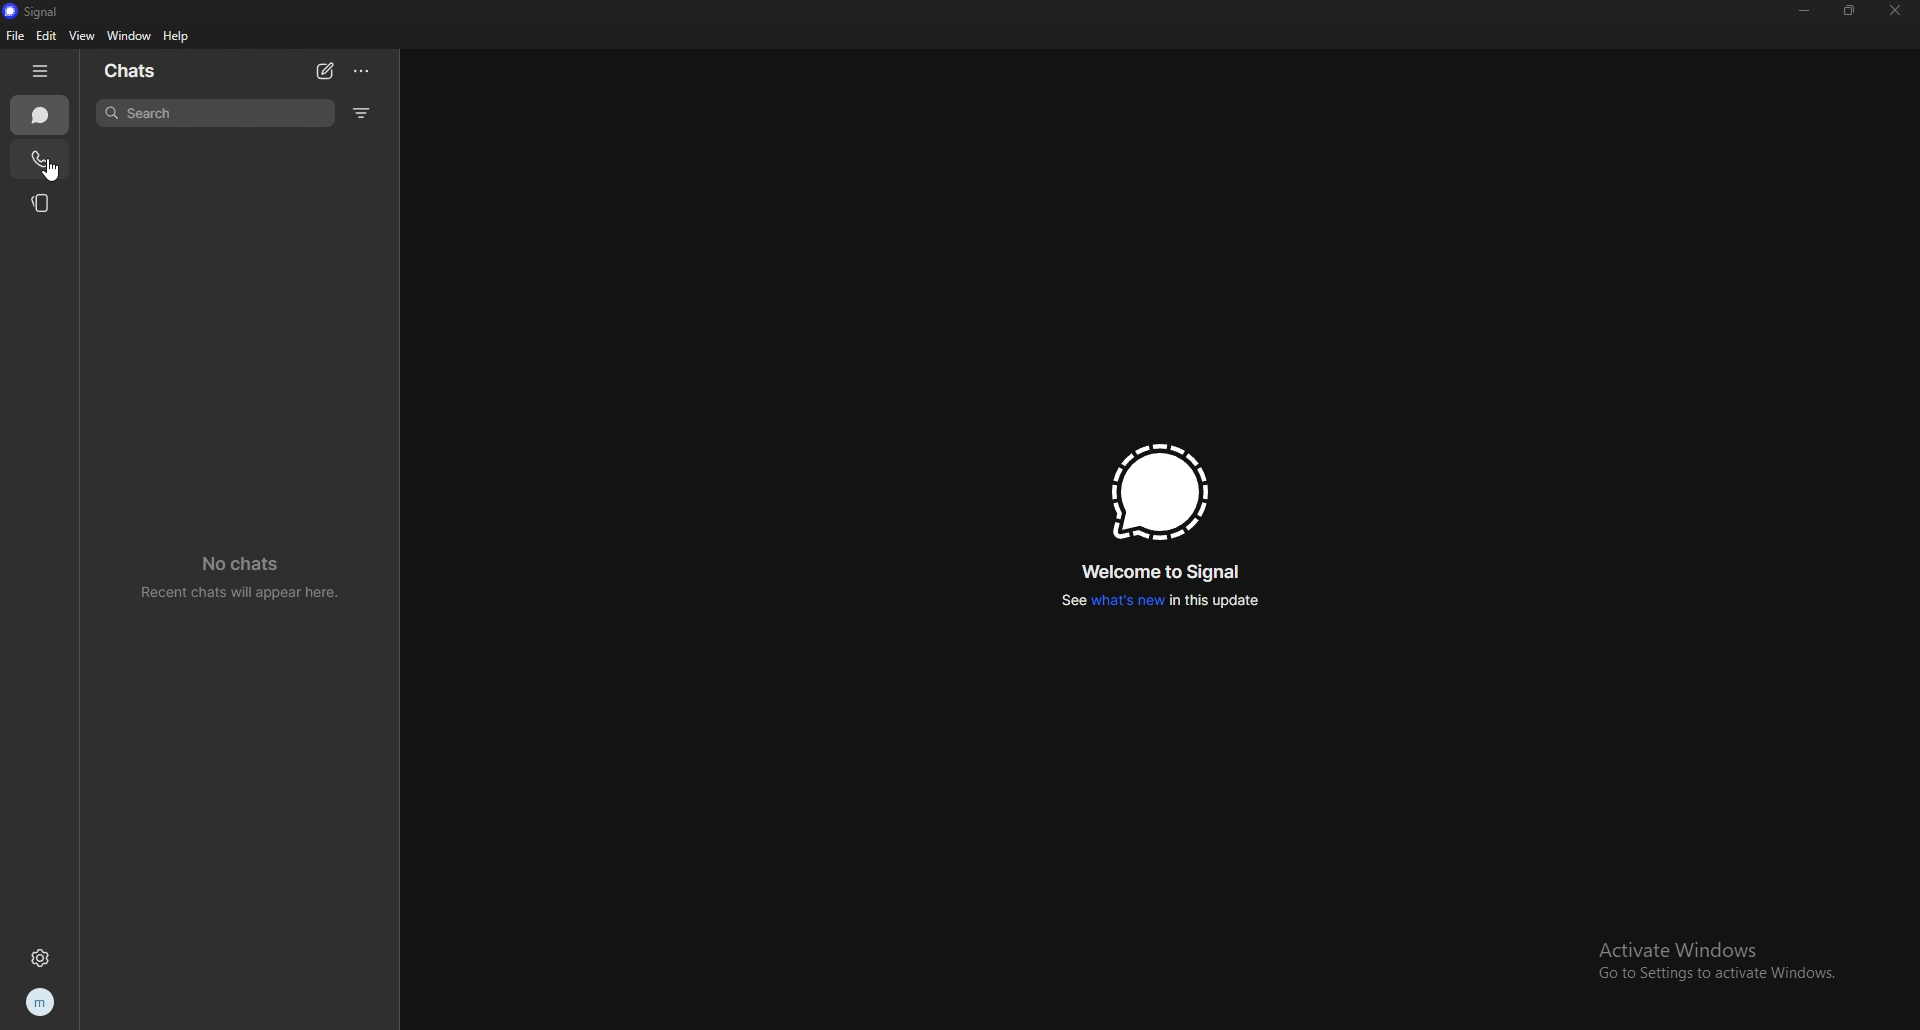 This screenshot has height=1030, width=1920. I want to click on welcome, so click(1162, 570).